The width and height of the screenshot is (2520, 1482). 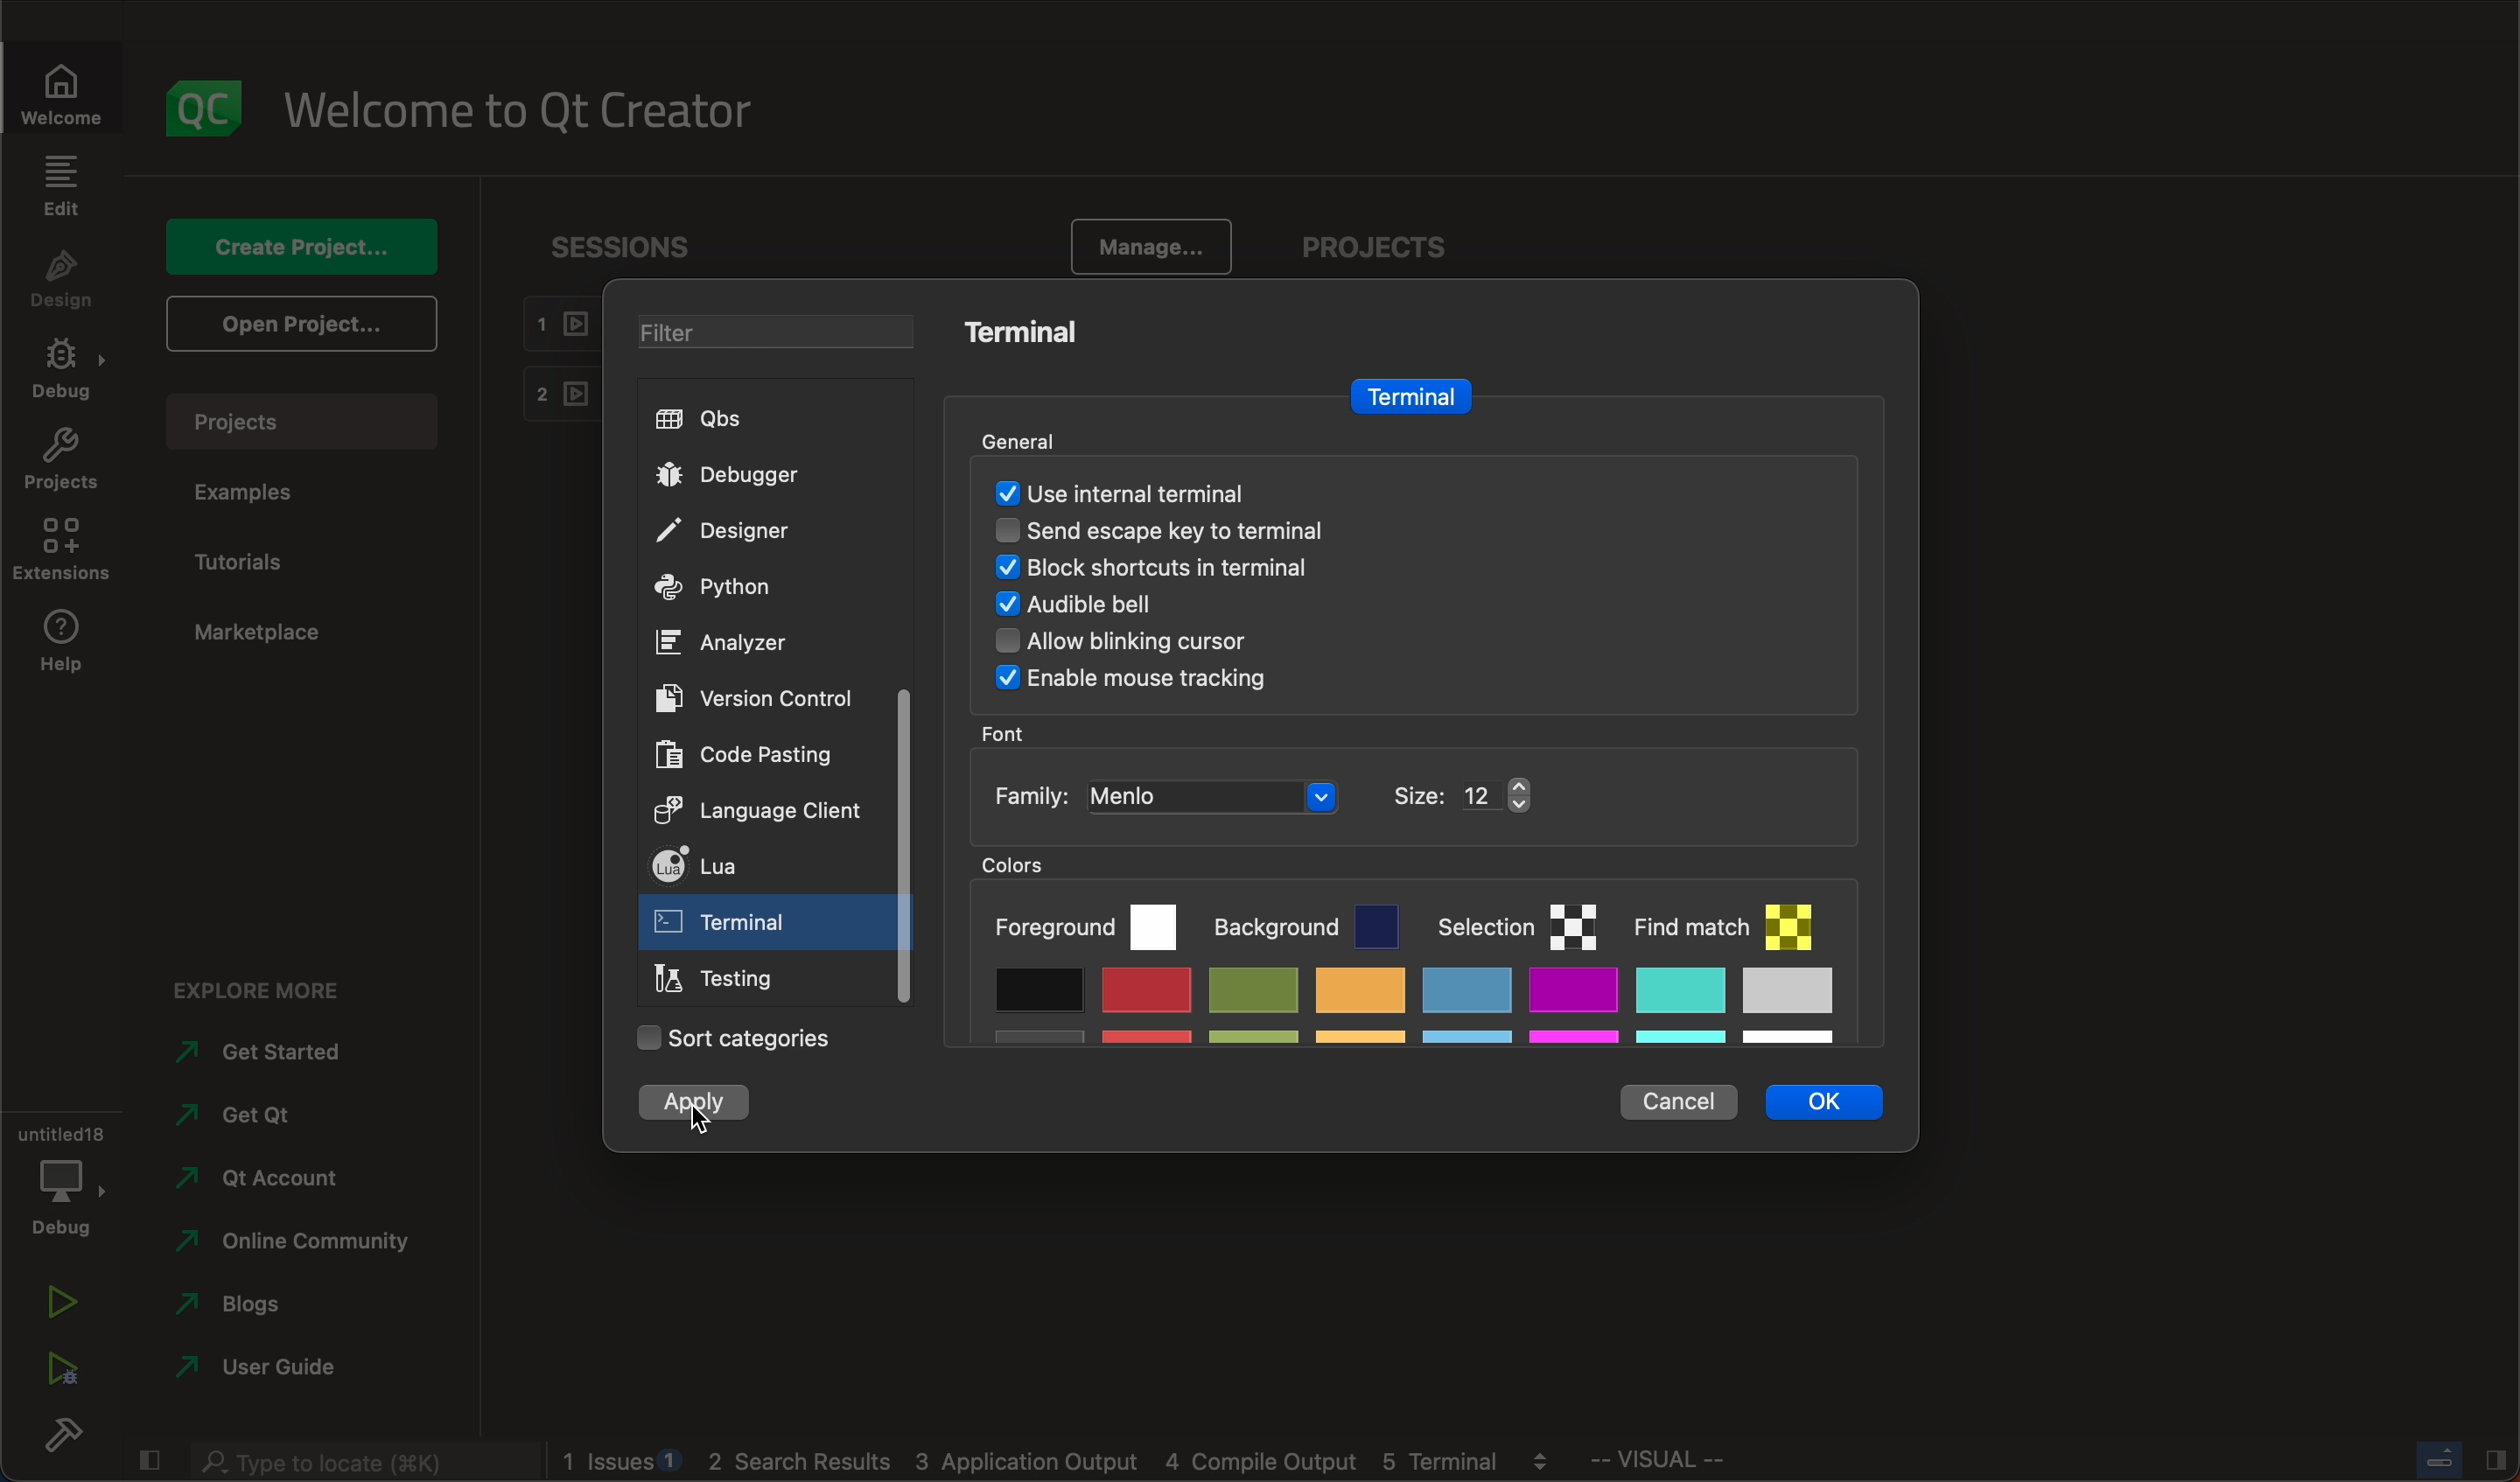 What do you see at coordinates (62, 1180) in the screenshot?
I see `debug` at bounding box center [62, 1180].